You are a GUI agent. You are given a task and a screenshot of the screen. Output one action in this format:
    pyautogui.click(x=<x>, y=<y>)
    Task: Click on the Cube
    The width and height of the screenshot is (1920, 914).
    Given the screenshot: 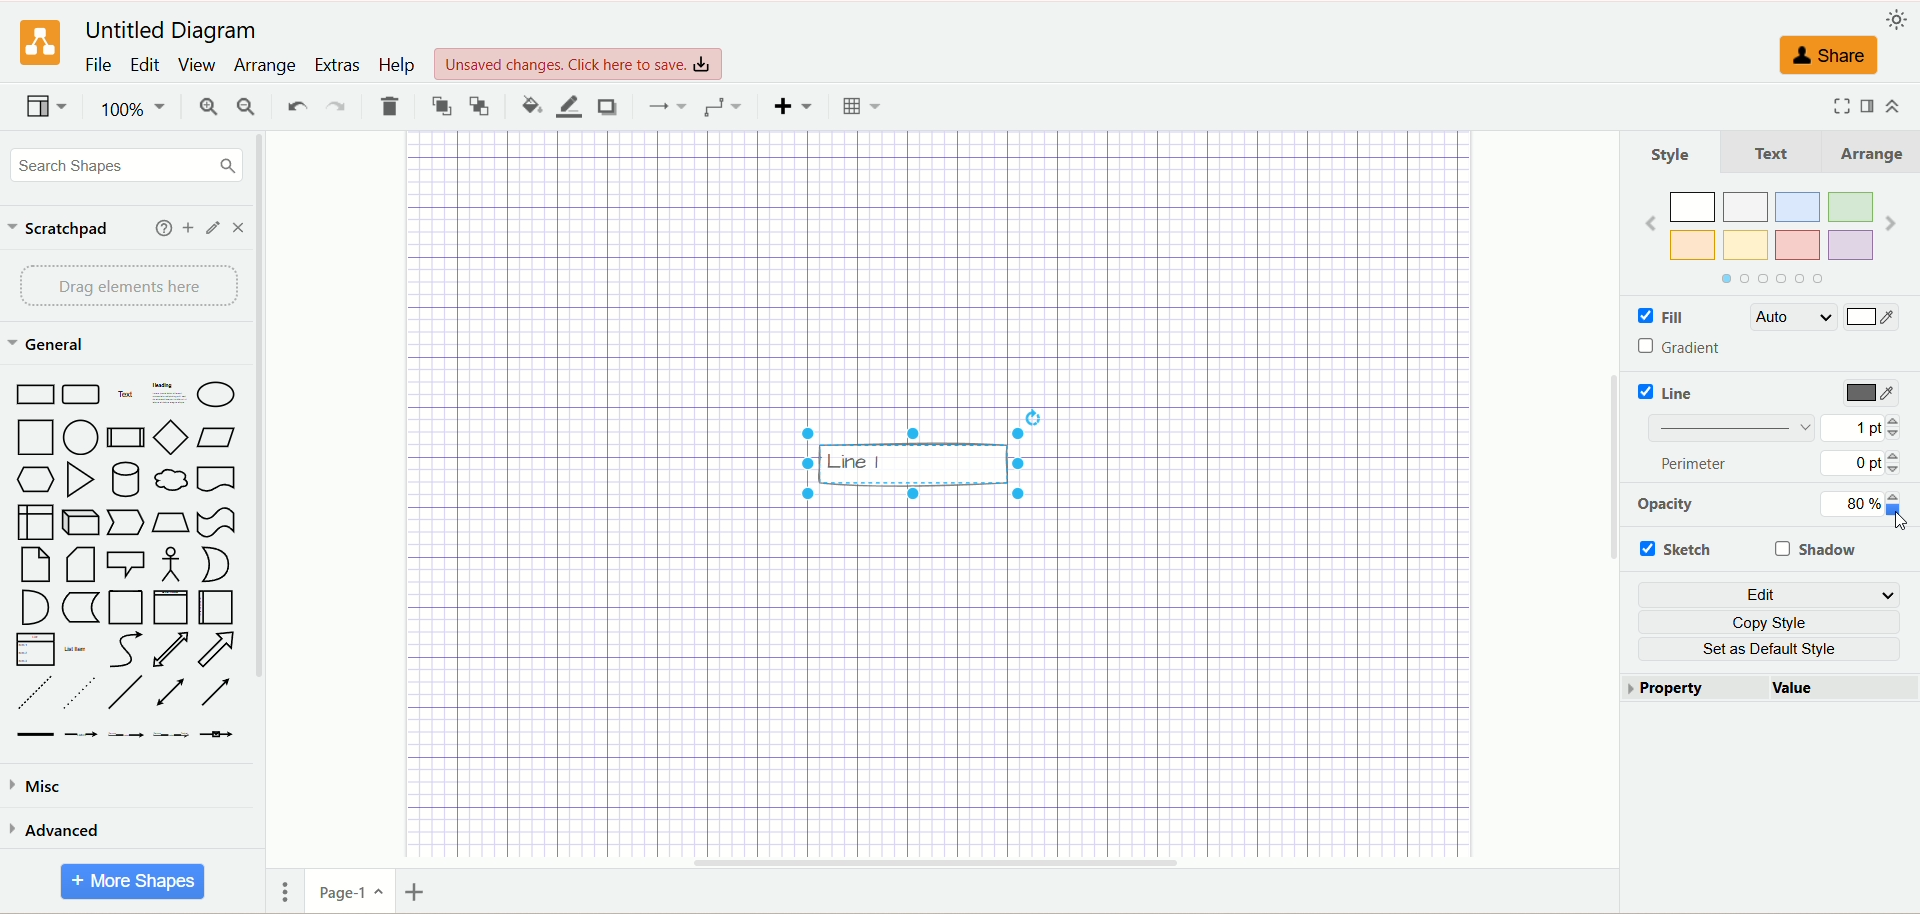 What is the action you would take?
    pyautogui.click(x=83, y=523)
    